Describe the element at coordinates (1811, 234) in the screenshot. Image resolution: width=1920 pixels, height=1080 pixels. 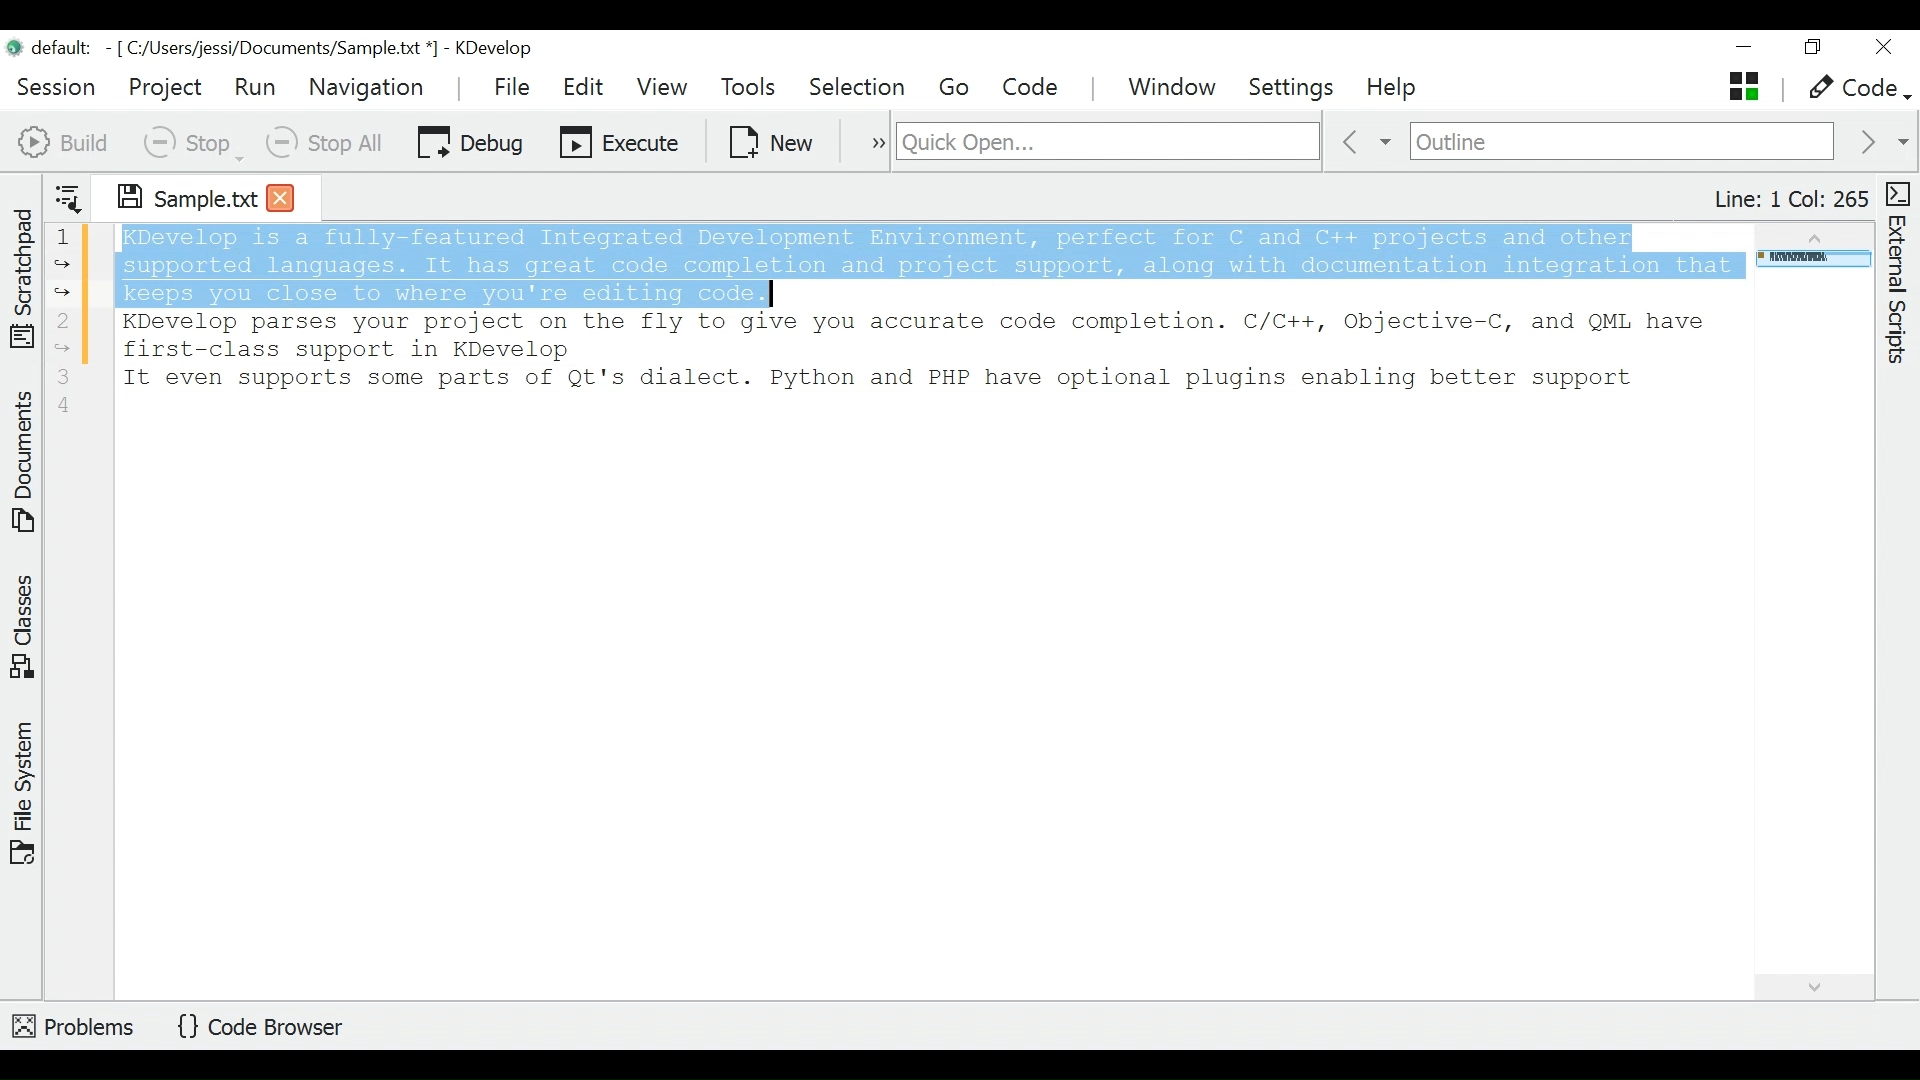
I see `Scroll up` at that location.